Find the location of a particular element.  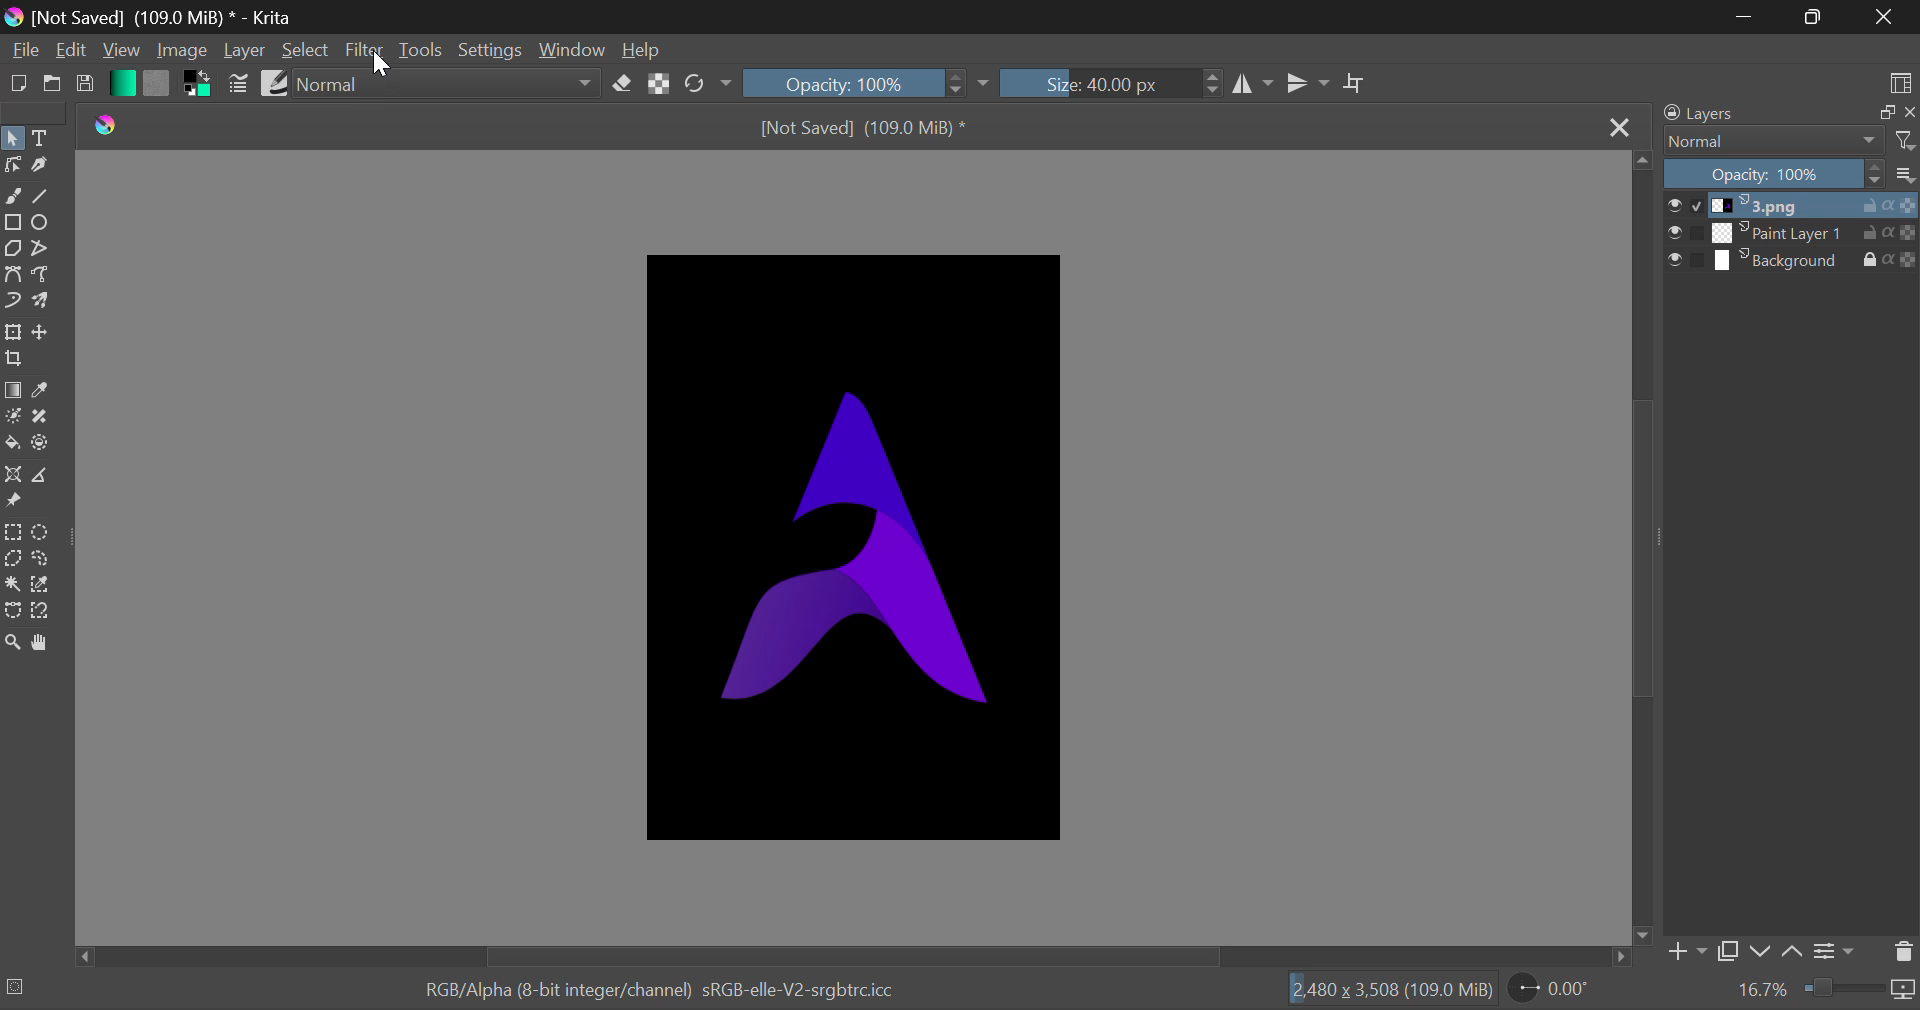

Opacity 100% is located at coordinates (1793, 175).